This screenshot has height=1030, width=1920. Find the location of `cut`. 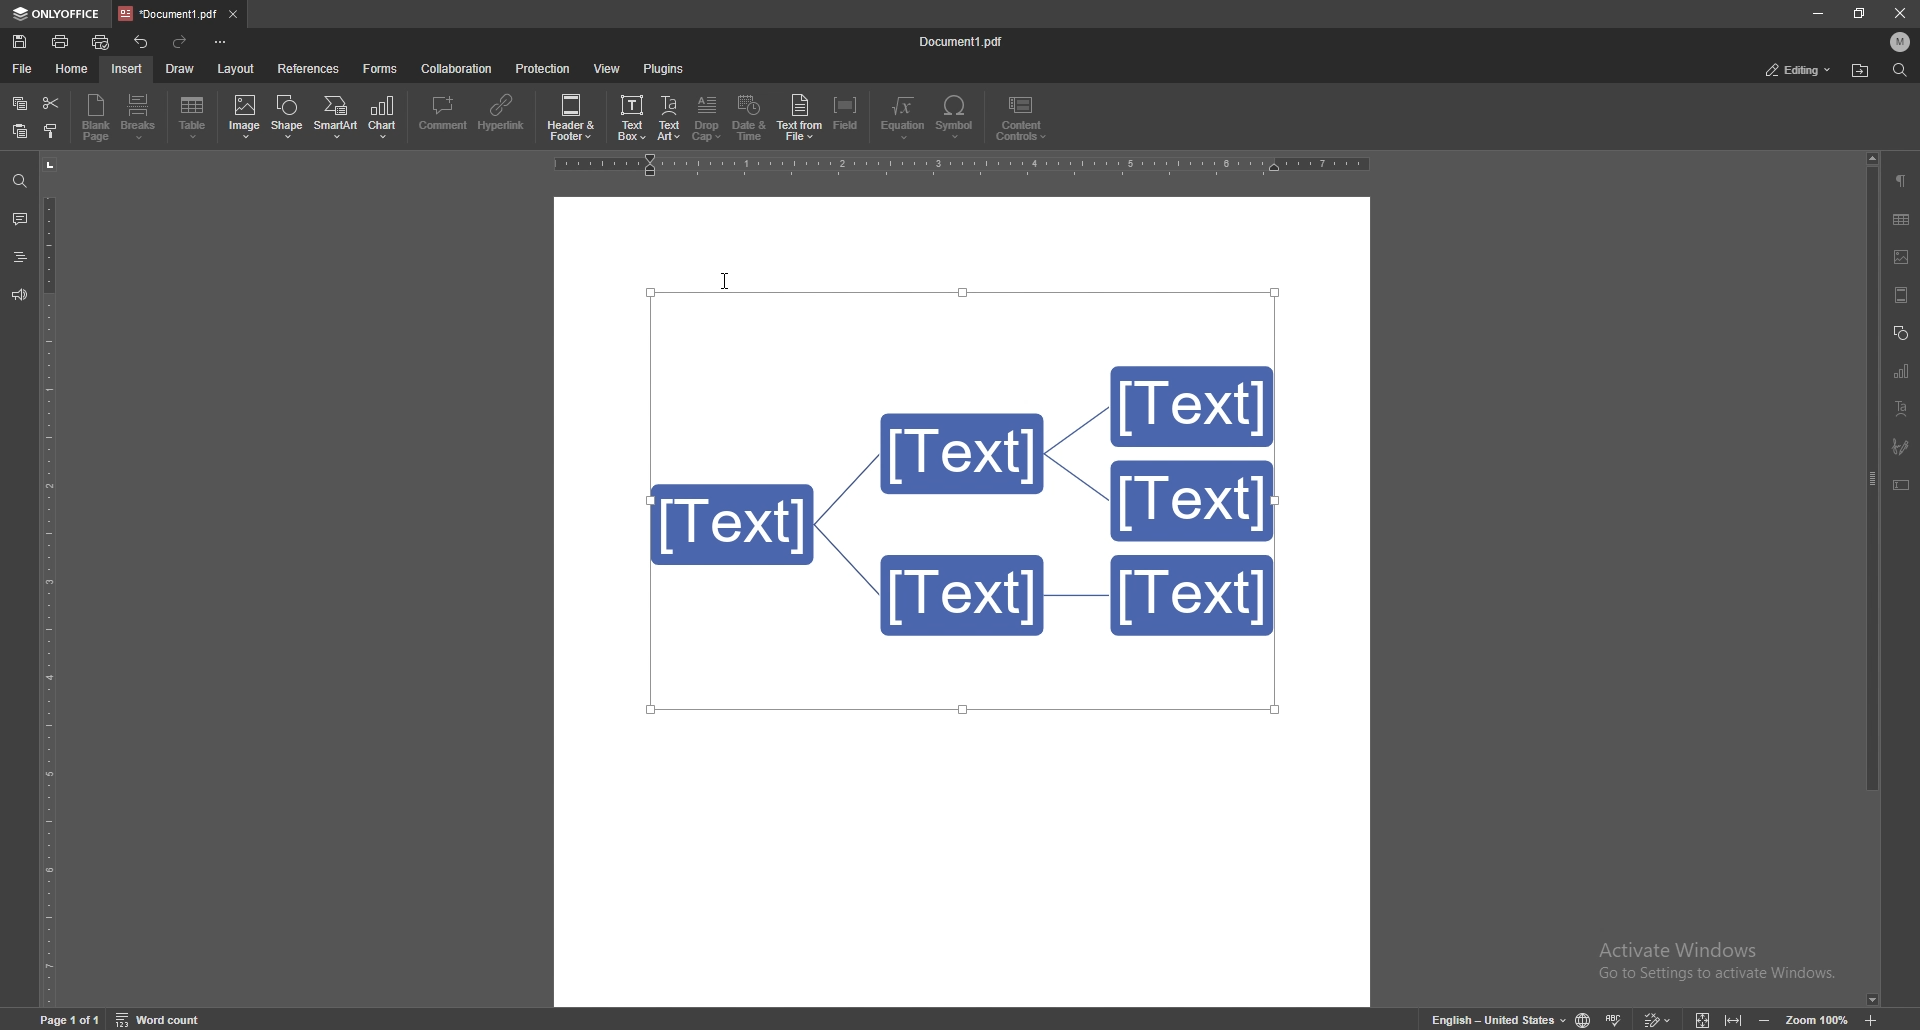

cut is located at coordinates (52, 103).